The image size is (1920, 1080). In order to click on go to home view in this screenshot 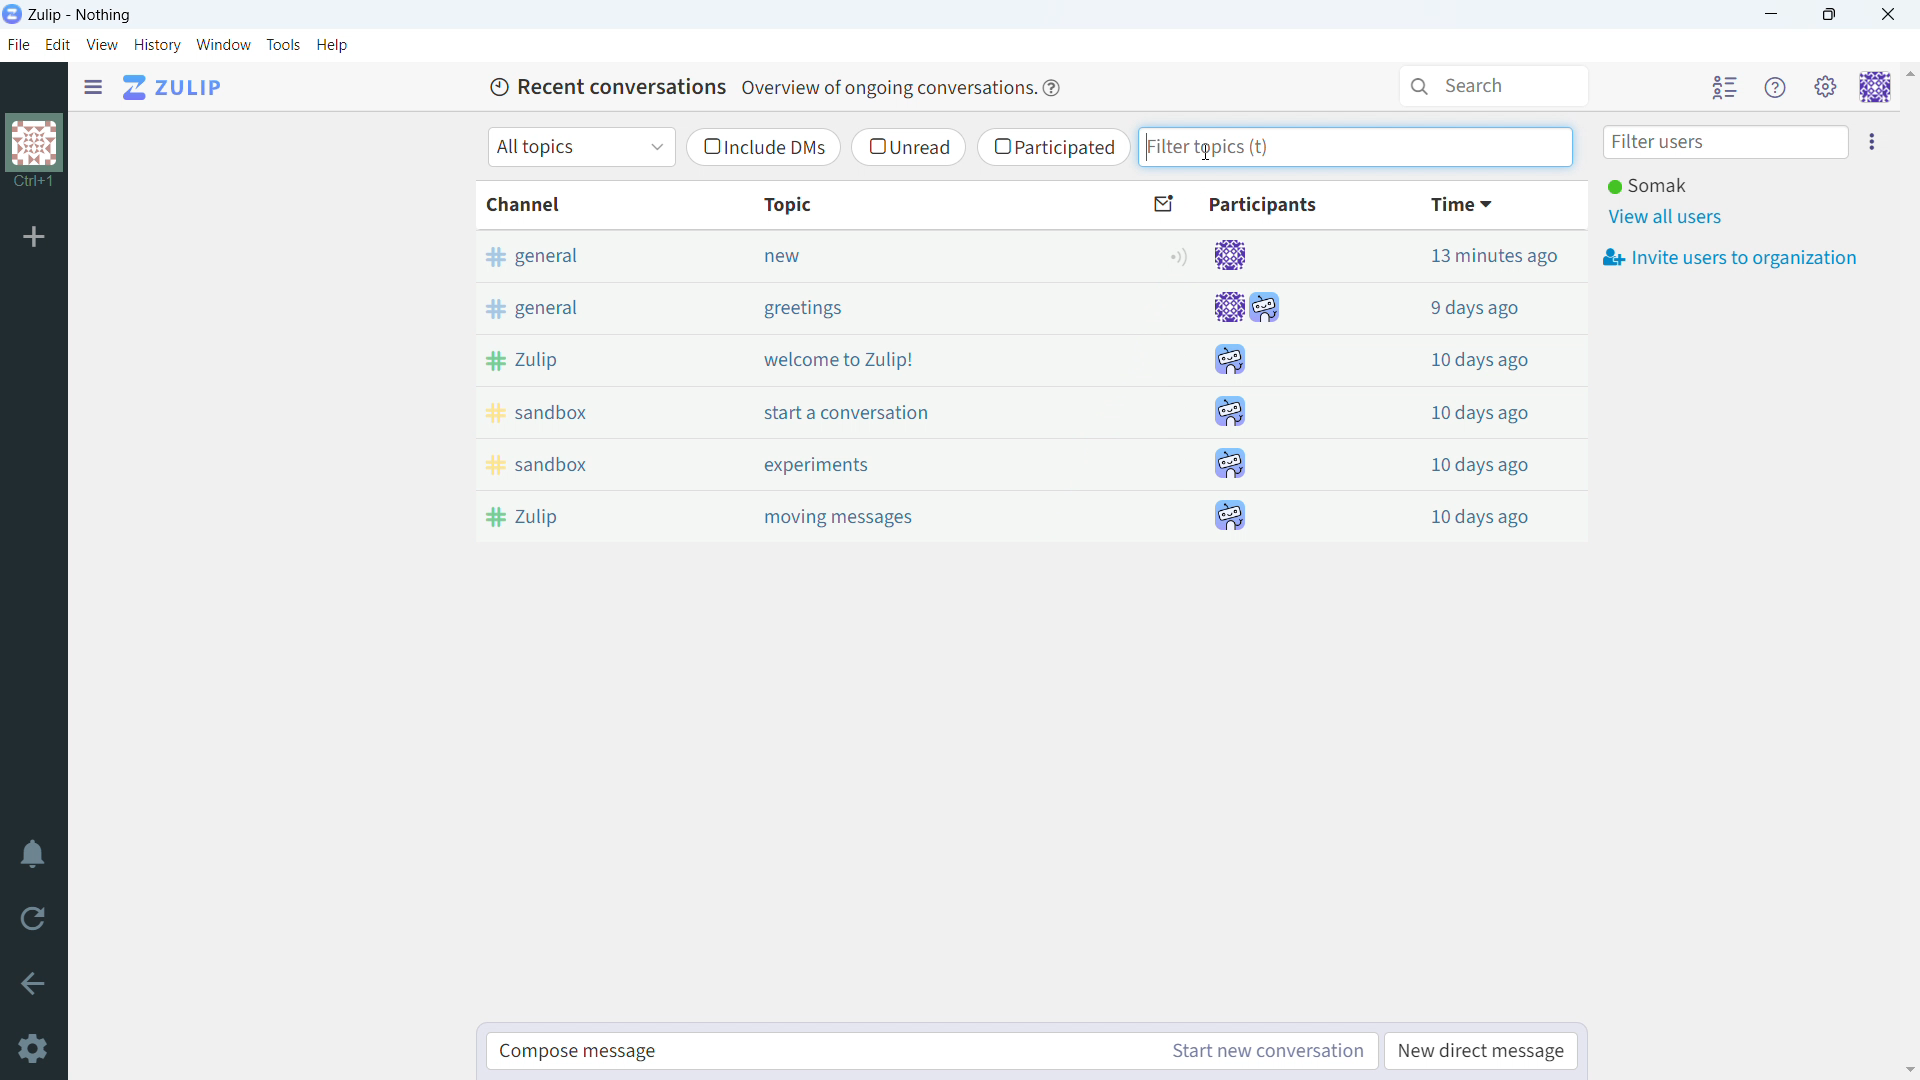, I will do `click(173, 88)`.